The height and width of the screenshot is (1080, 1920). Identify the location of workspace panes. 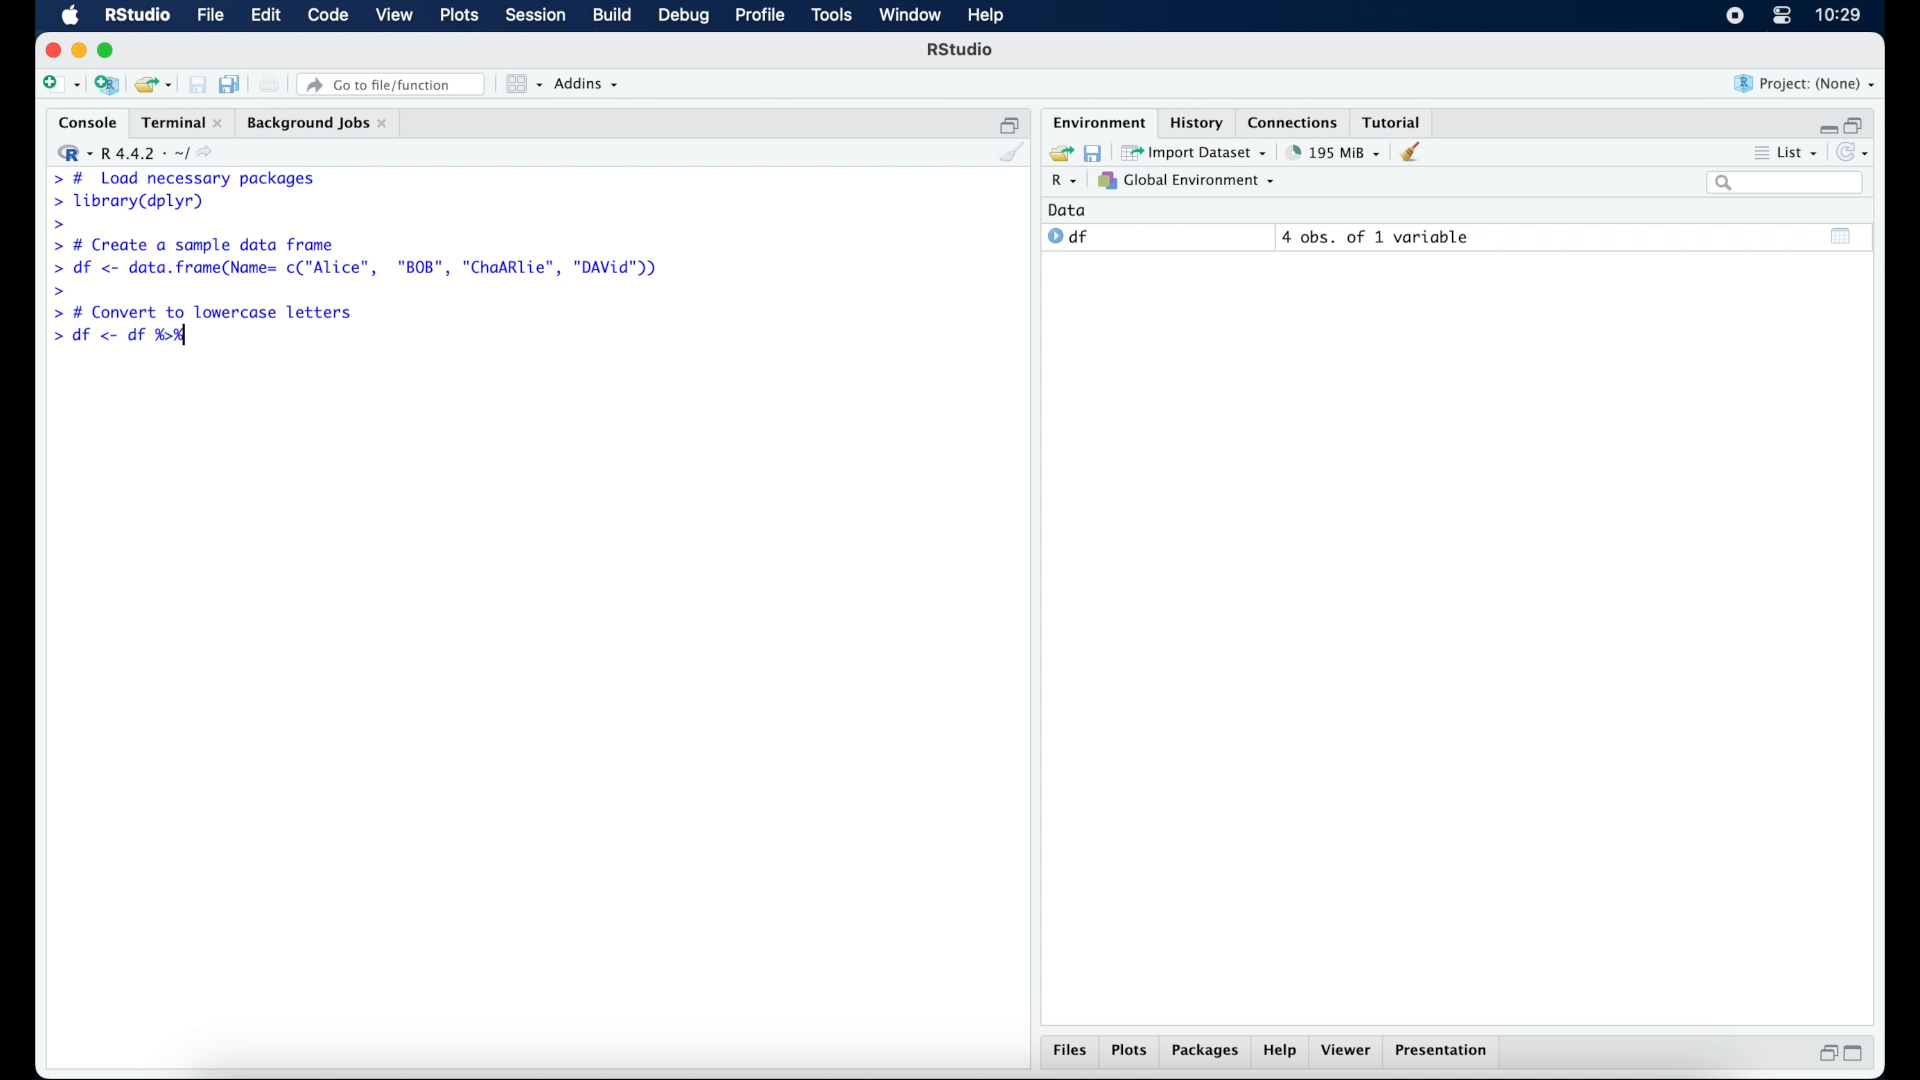
(522, 84).